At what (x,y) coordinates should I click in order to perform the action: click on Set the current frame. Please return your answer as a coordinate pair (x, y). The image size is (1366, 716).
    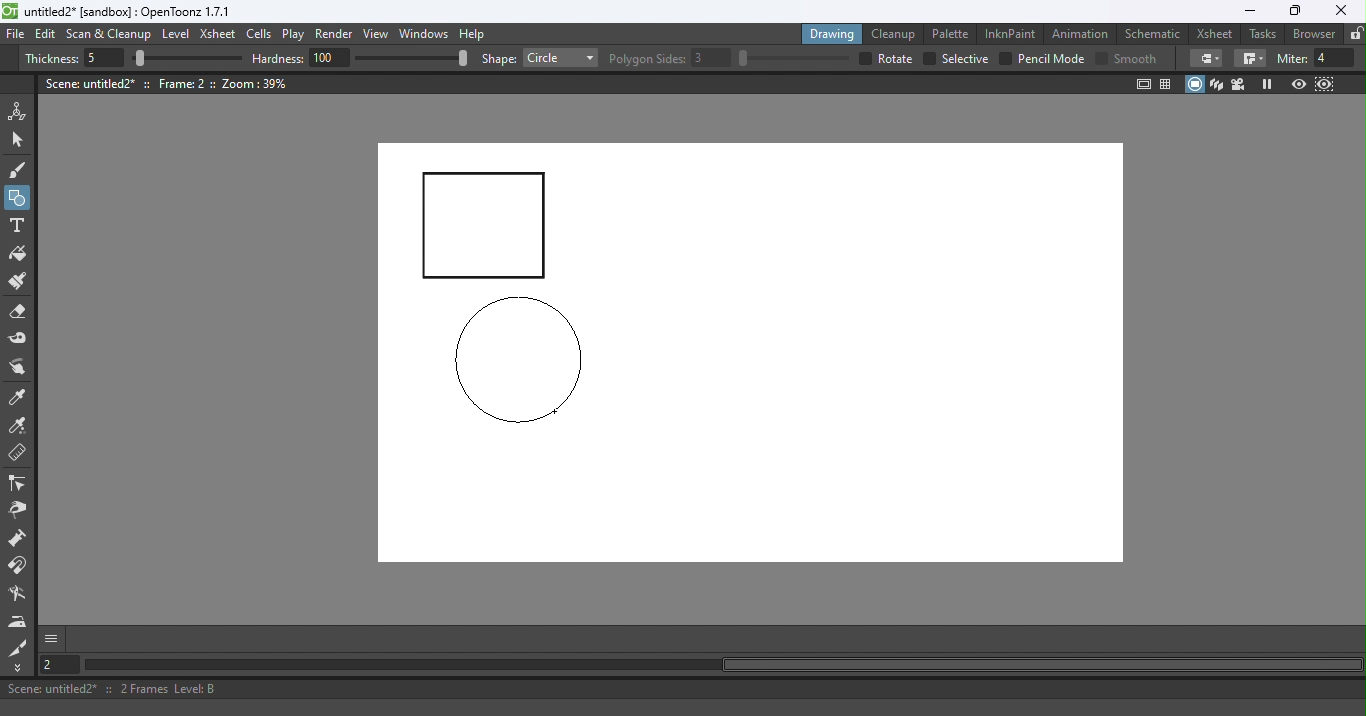
    Looking at the image, I should click on (57, 664).